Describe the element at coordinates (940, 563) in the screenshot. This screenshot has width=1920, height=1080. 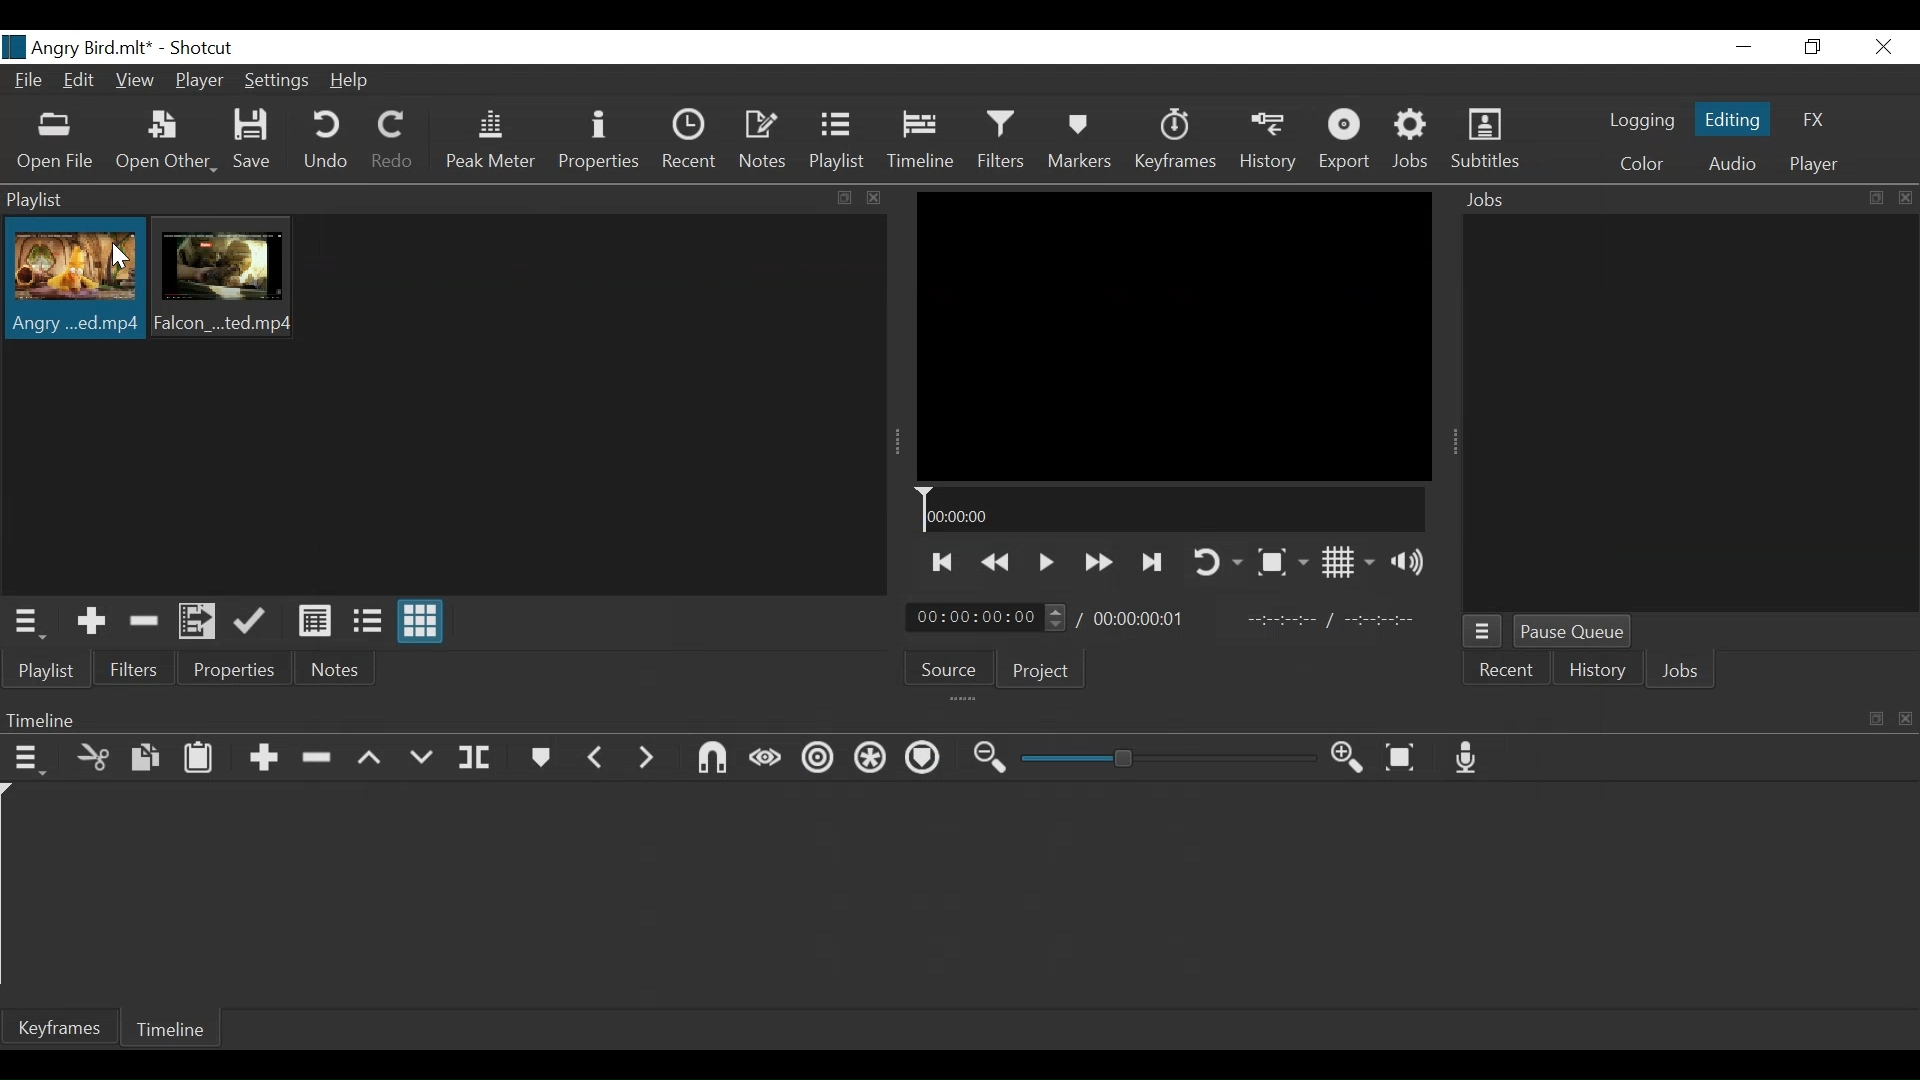
I see `Skip to the previous point` at that location.